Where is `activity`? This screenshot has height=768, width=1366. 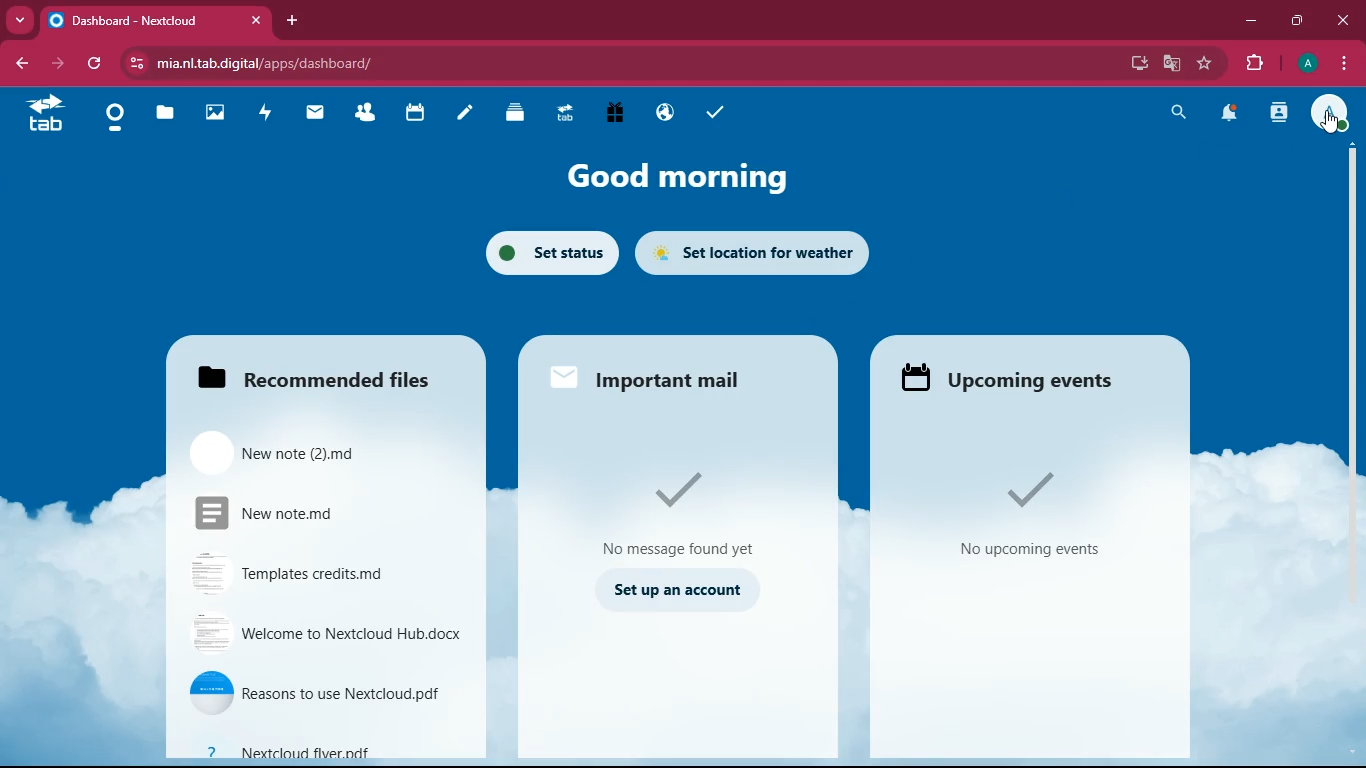 activity is located at coordinates (1277, 115).